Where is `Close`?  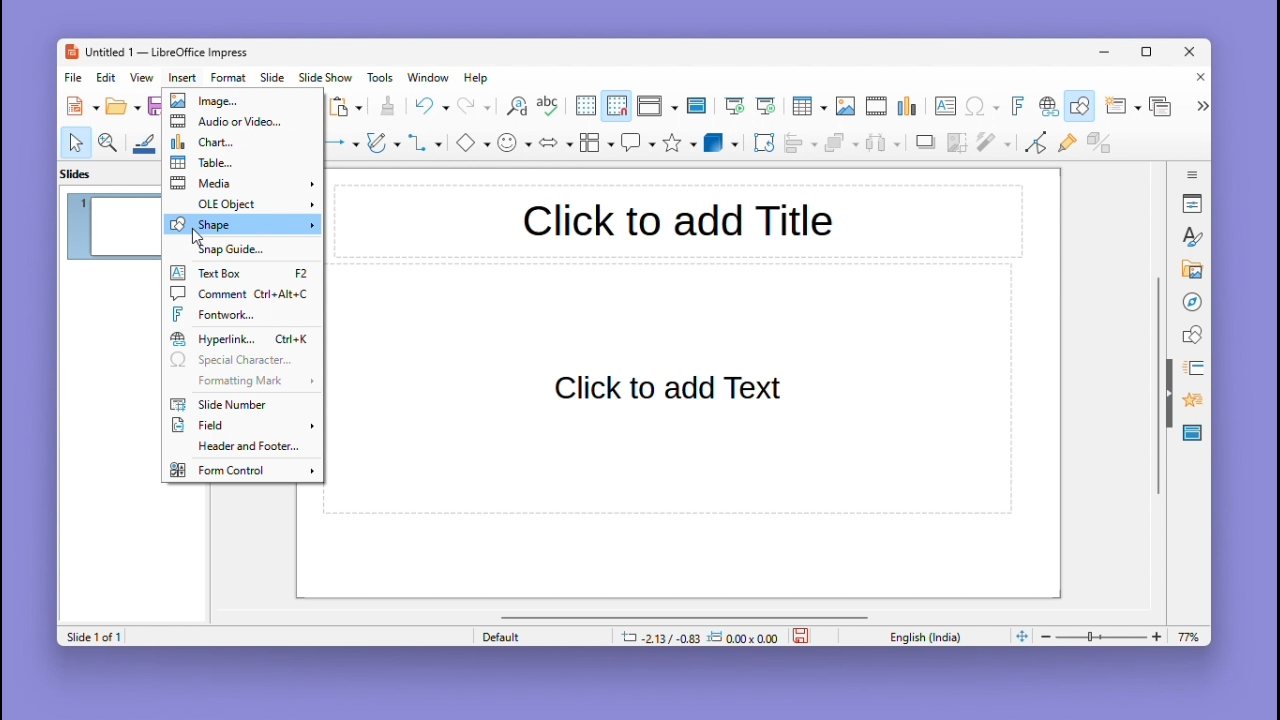
Close is located at coordinates (1196, 79).